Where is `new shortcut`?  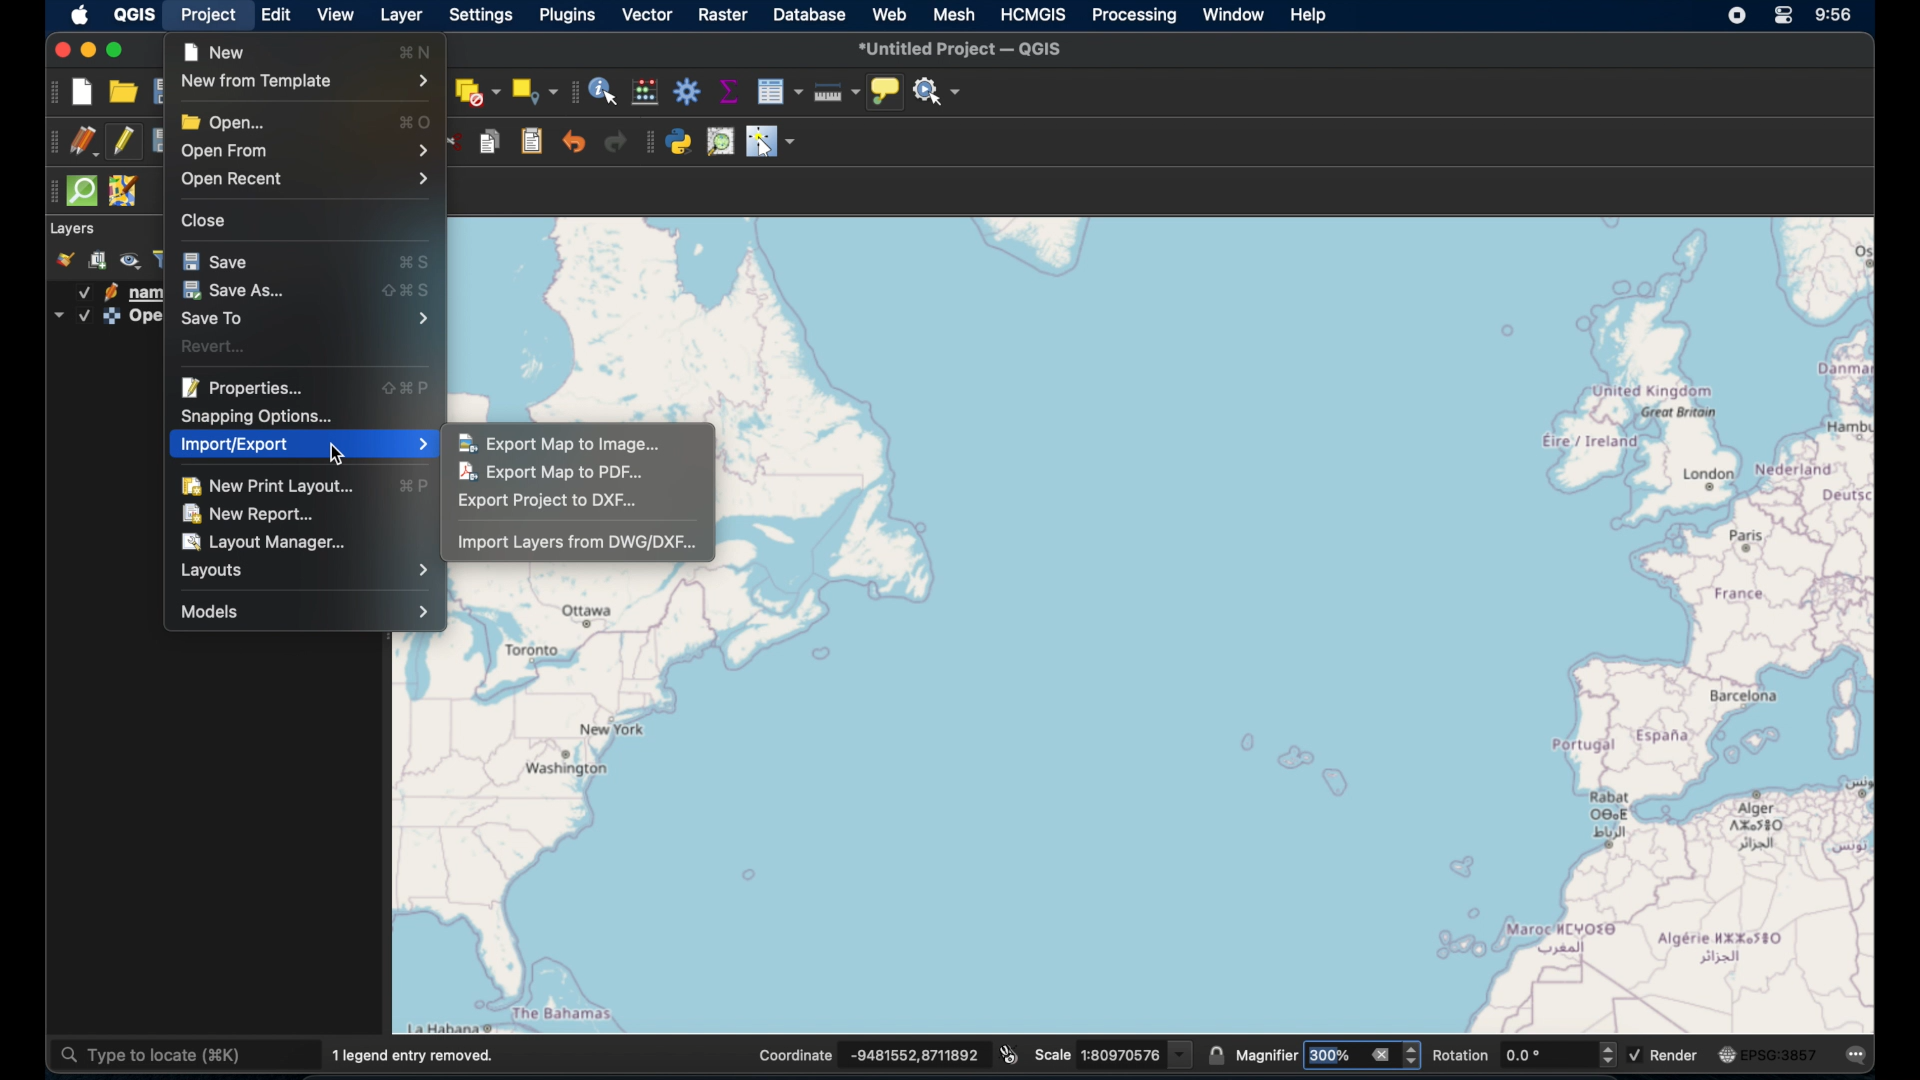
new shortcut is located at coordinates (415, 51).